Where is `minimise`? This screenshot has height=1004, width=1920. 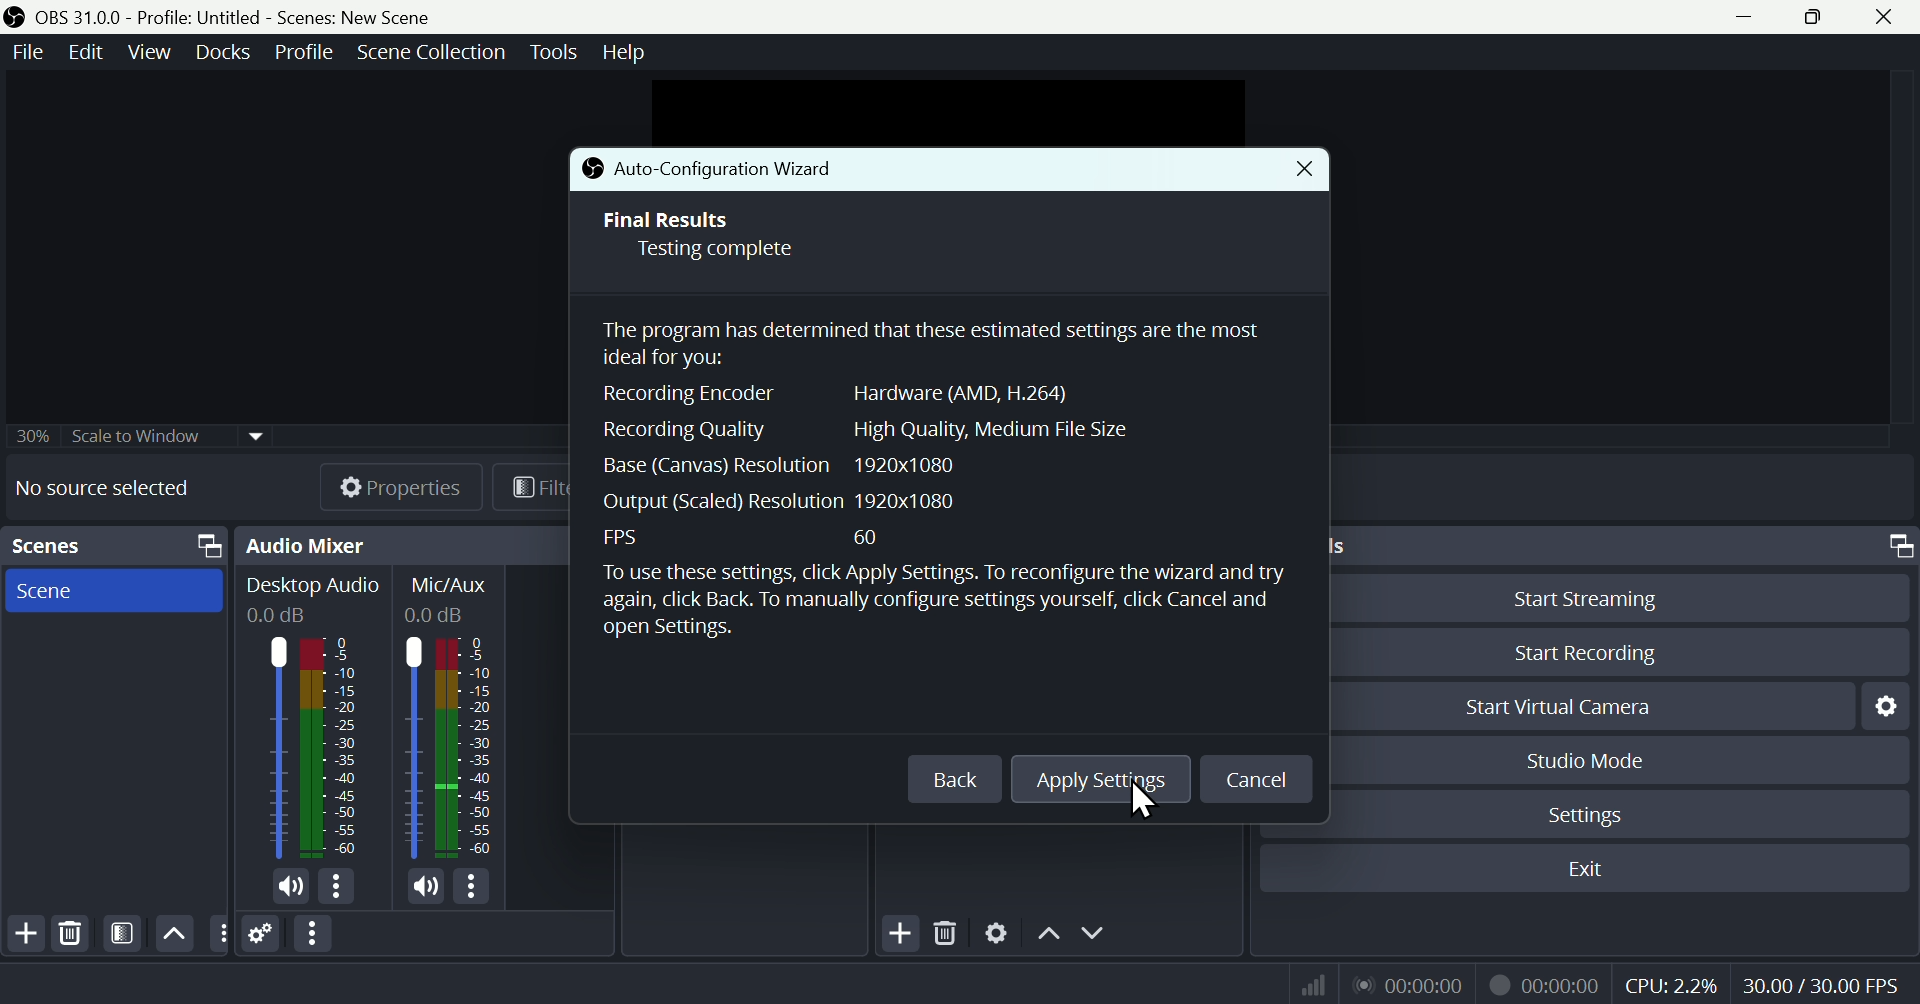 minimise is located at coordinates (1738, 16).